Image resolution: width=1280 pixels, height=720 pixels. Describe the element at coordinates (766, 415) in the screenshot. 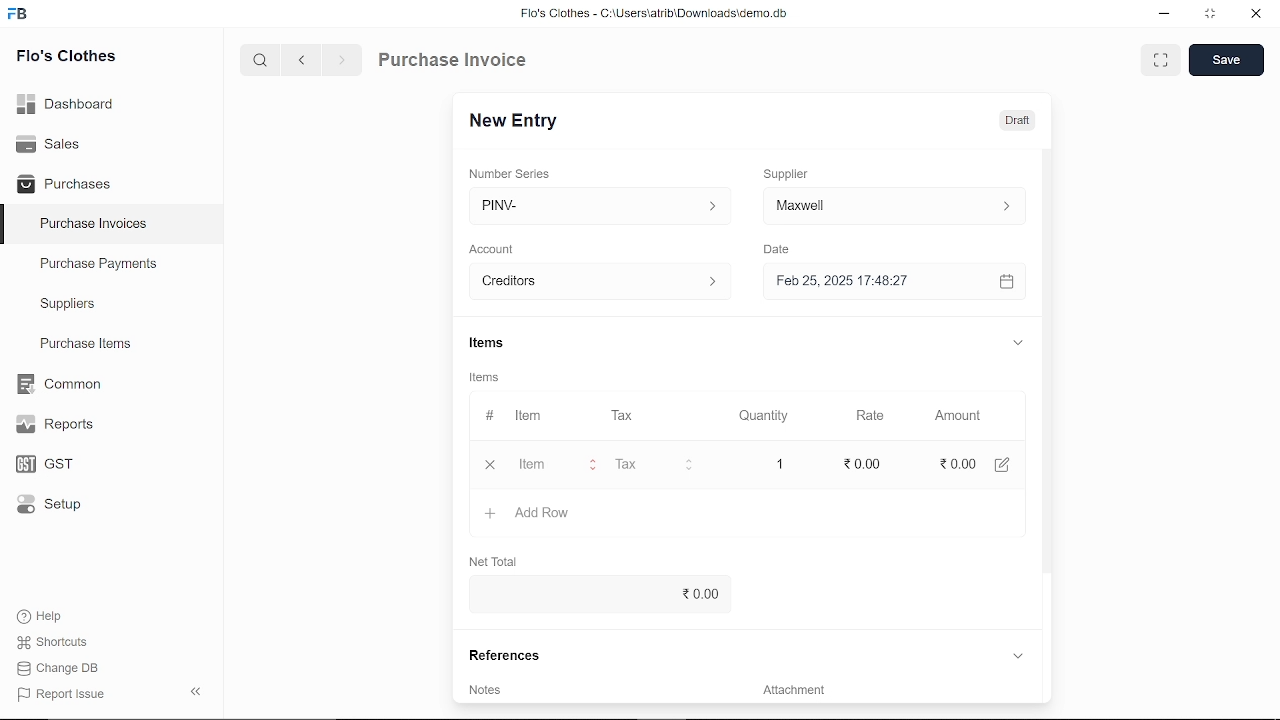

I see `Quantity` at that location.